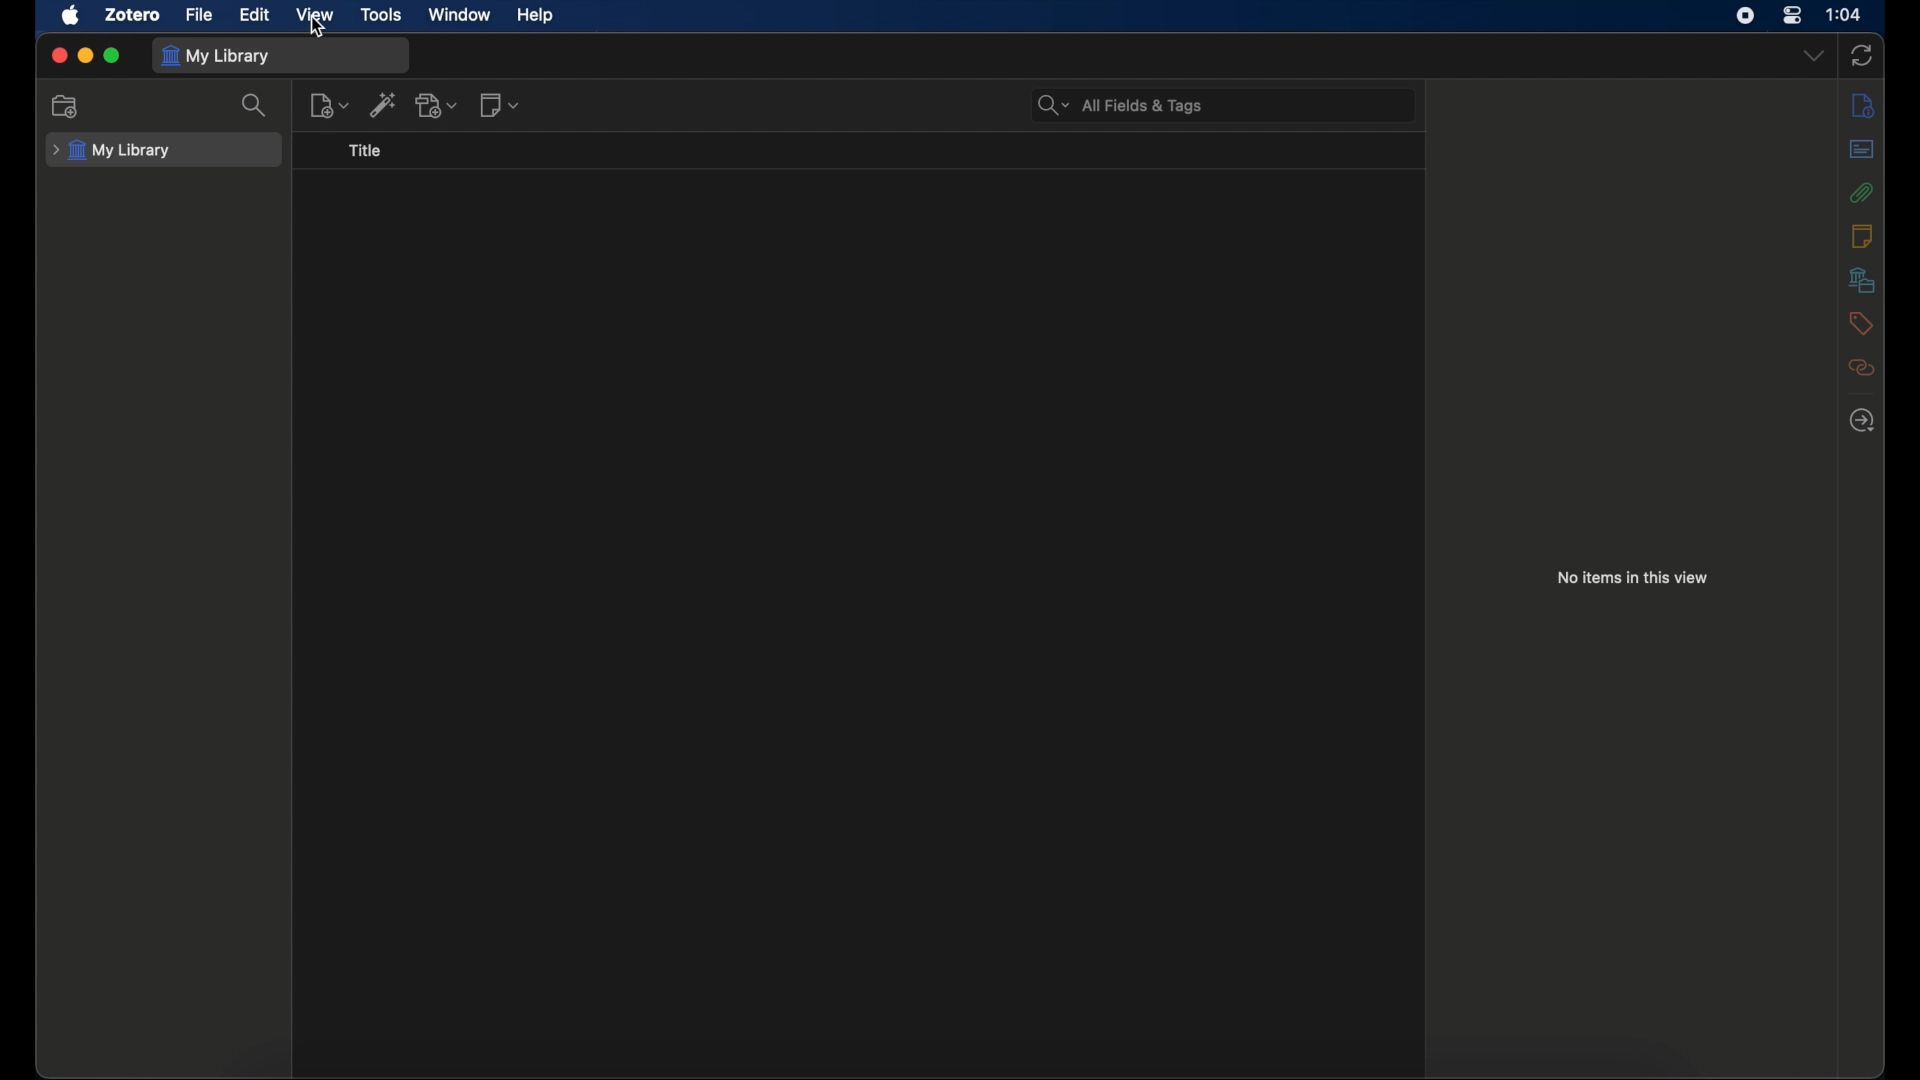  Describe the element at coordinates (1862, 420) in the screenshot. I see `locate` at that location.